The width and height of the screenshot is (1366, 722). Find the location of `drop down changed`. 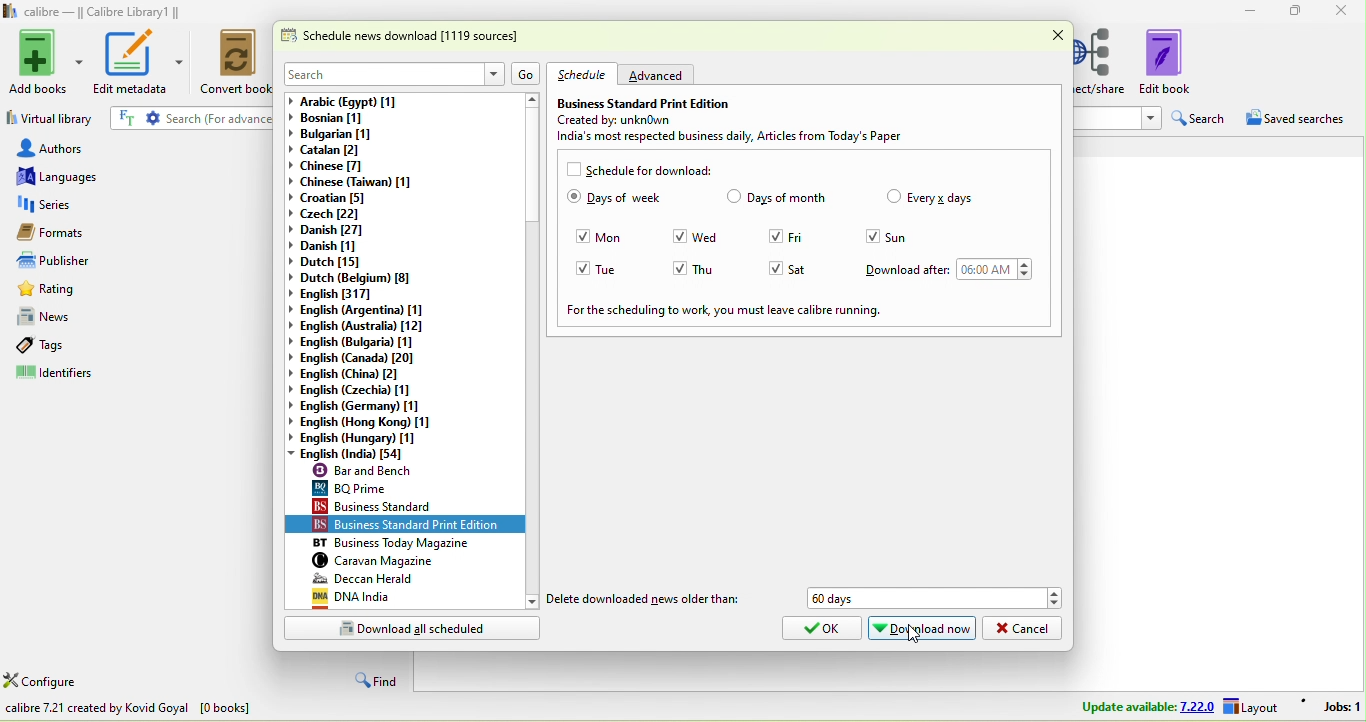

drop down changed is located at coordinates (290, 454).